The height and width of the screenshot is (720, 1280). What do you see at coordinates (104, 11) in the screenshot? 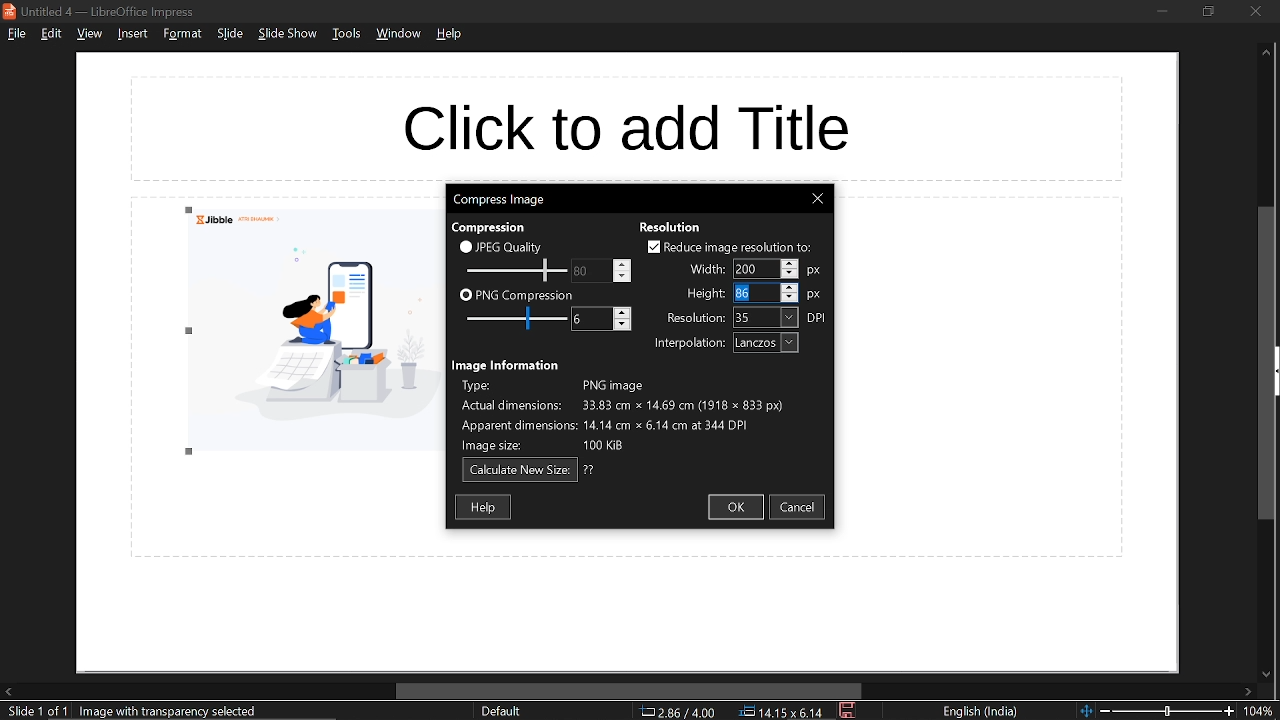
I see `current window` at bounding box center [104, 11].